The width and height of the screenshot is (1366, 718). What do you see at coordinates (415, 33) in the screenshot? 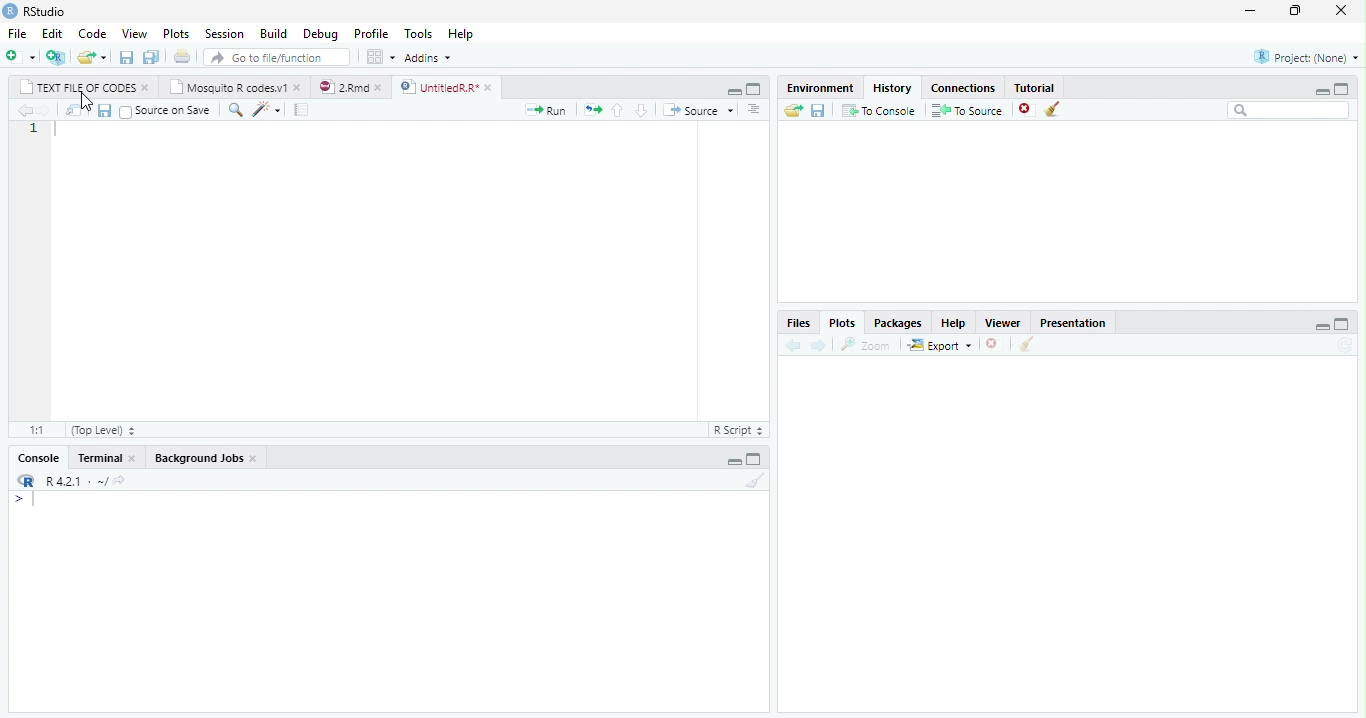
I see `tools` at bounding box center [415, 33].